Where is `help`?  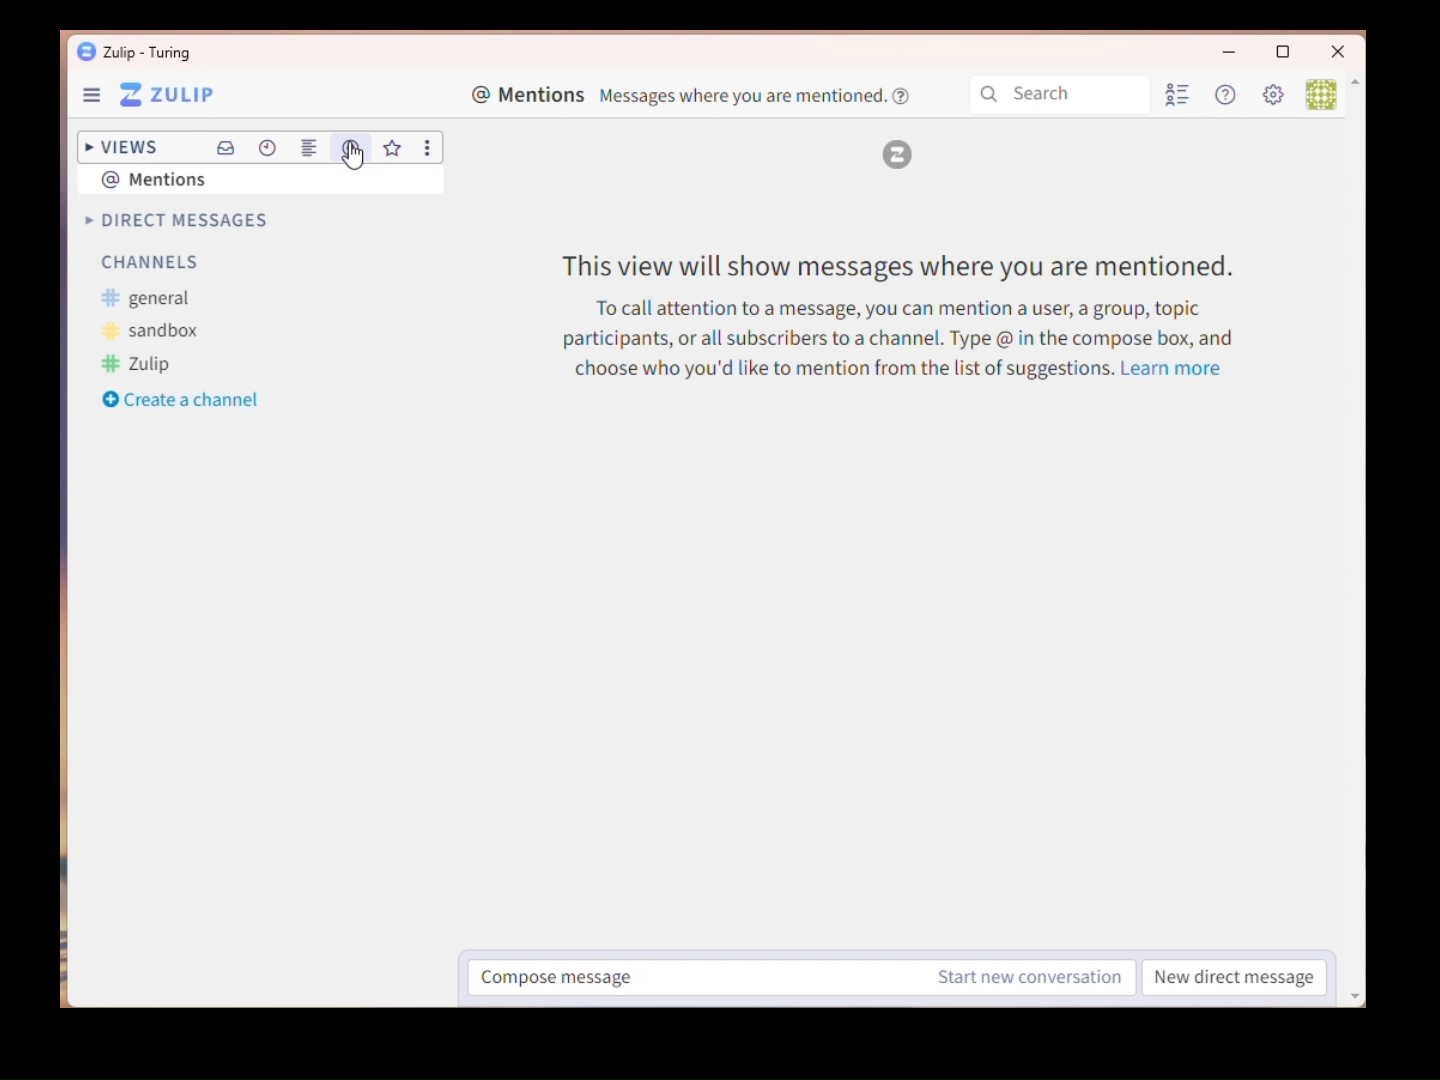
help is located at coordinates (900, 96).